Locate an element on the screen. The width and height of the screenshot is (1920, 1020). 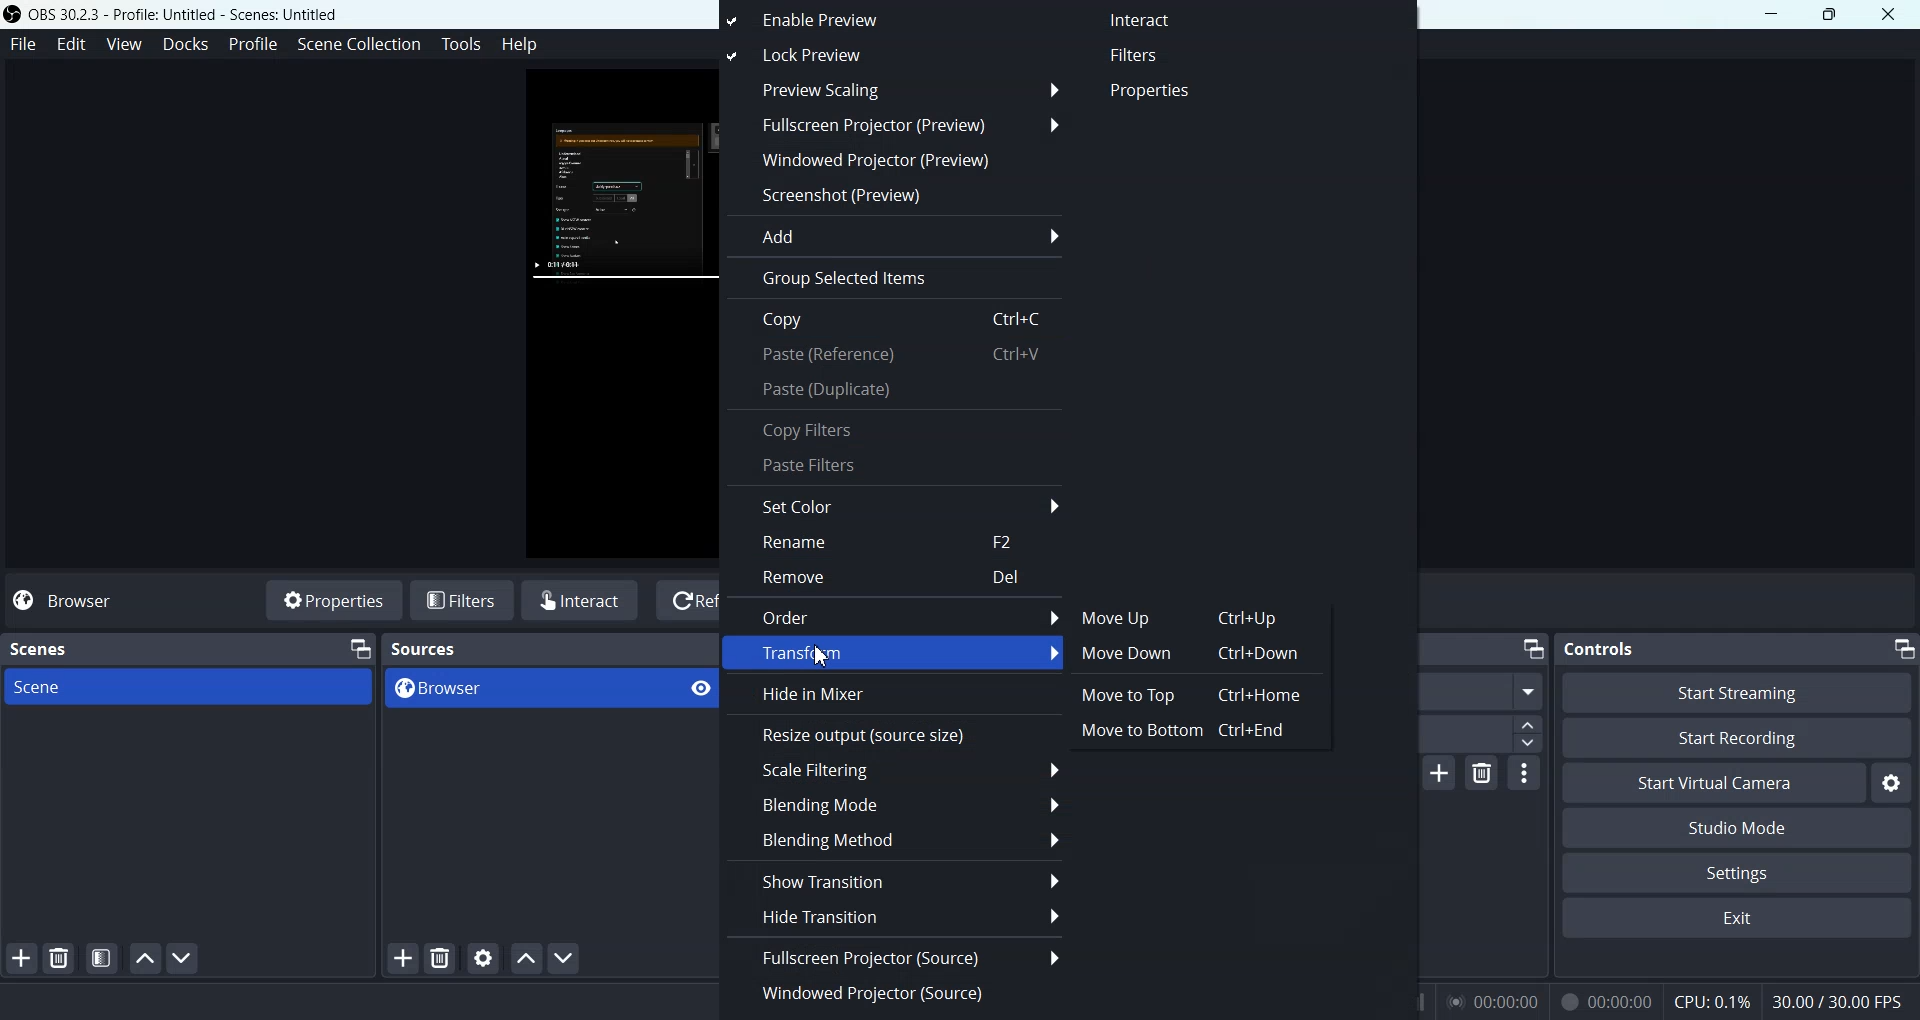
00:00:00 is located at coordinates (1493, 1000).